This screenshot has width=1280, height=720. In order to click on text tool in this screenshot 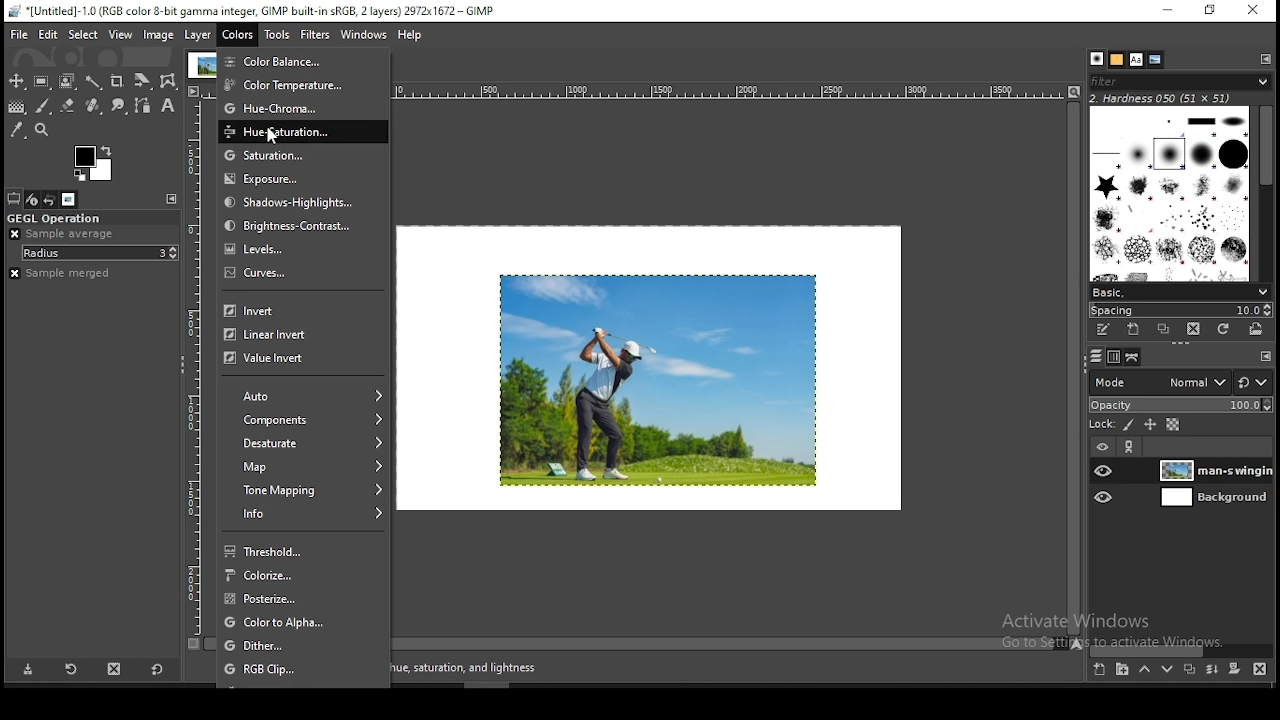, I will do `click(167, 108)`.